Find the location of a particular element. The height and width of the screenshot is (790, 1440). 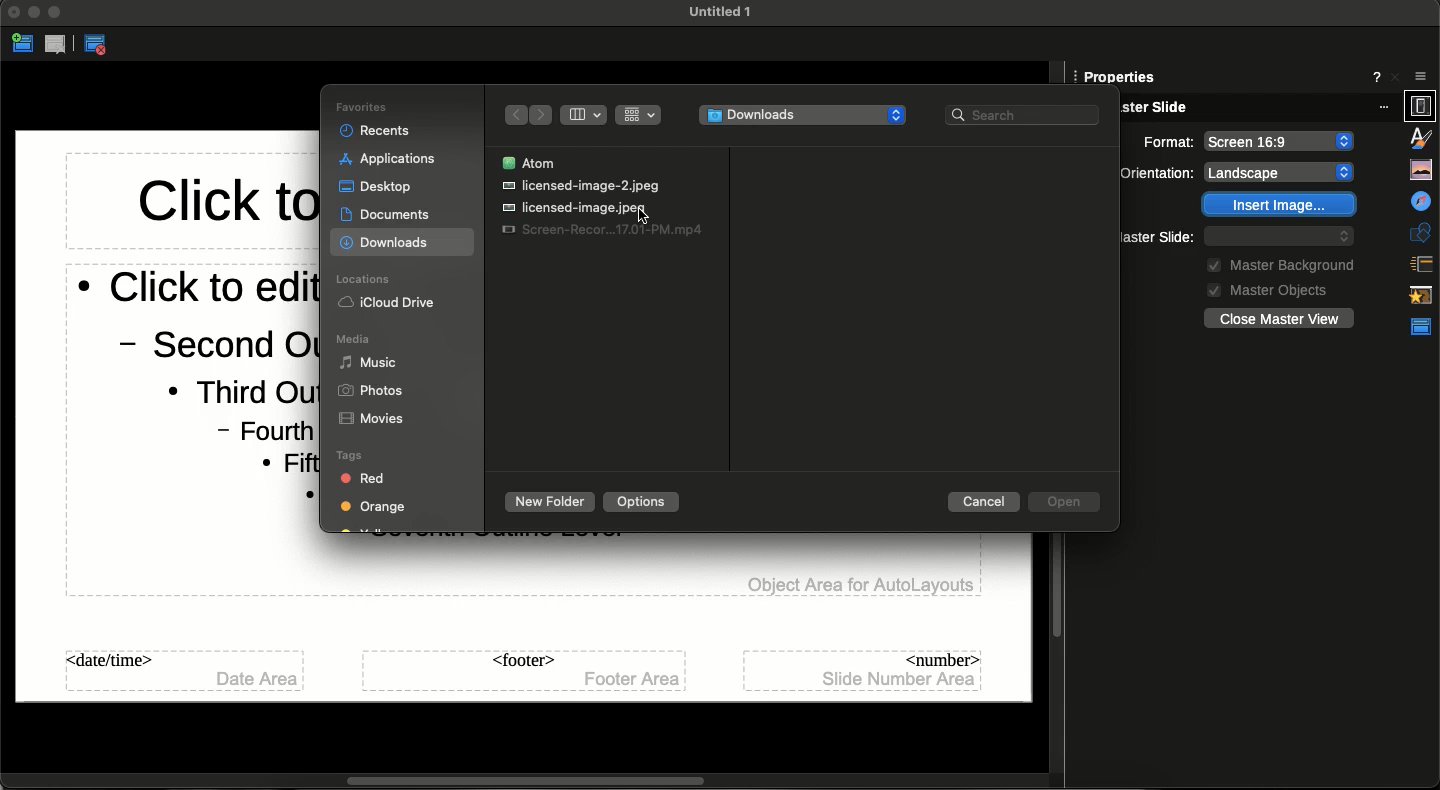

Media is located at coordinates (353, 339).